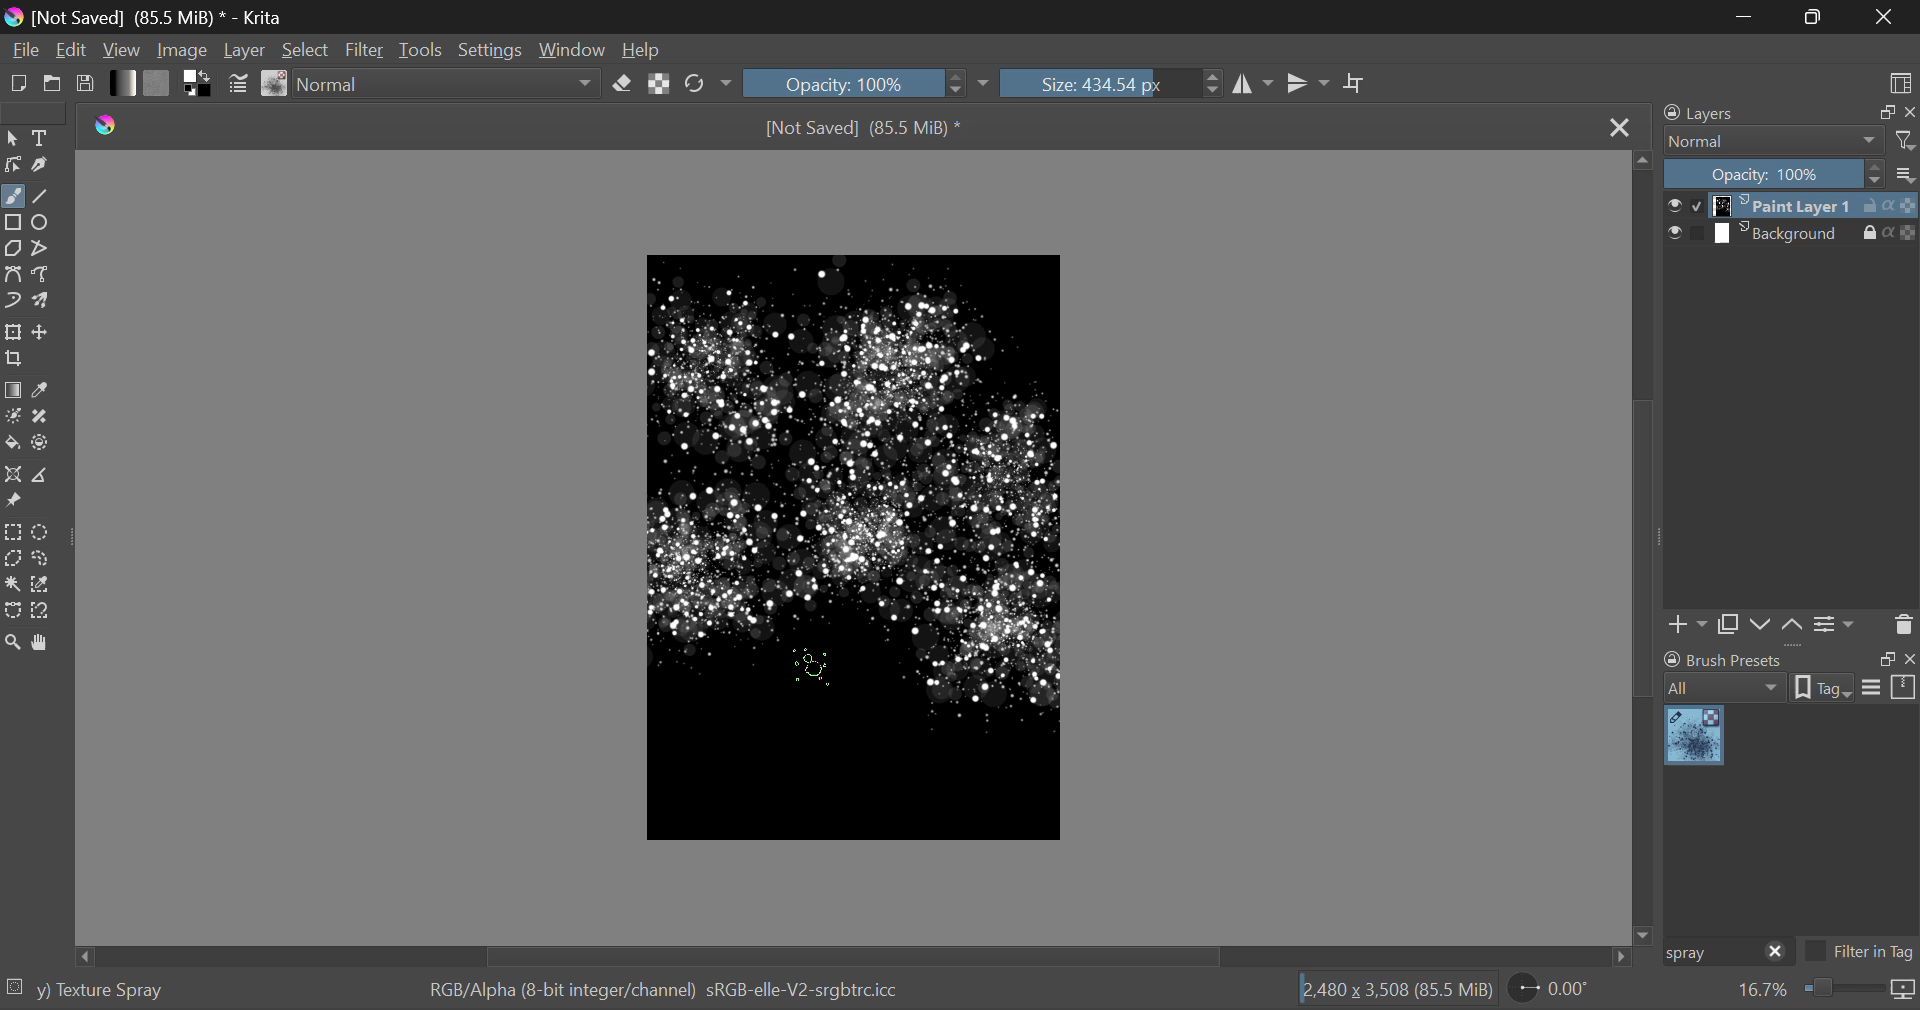  Describe the element at coordinates (246, 49) in the screenshot. I see `Layer` at that location.